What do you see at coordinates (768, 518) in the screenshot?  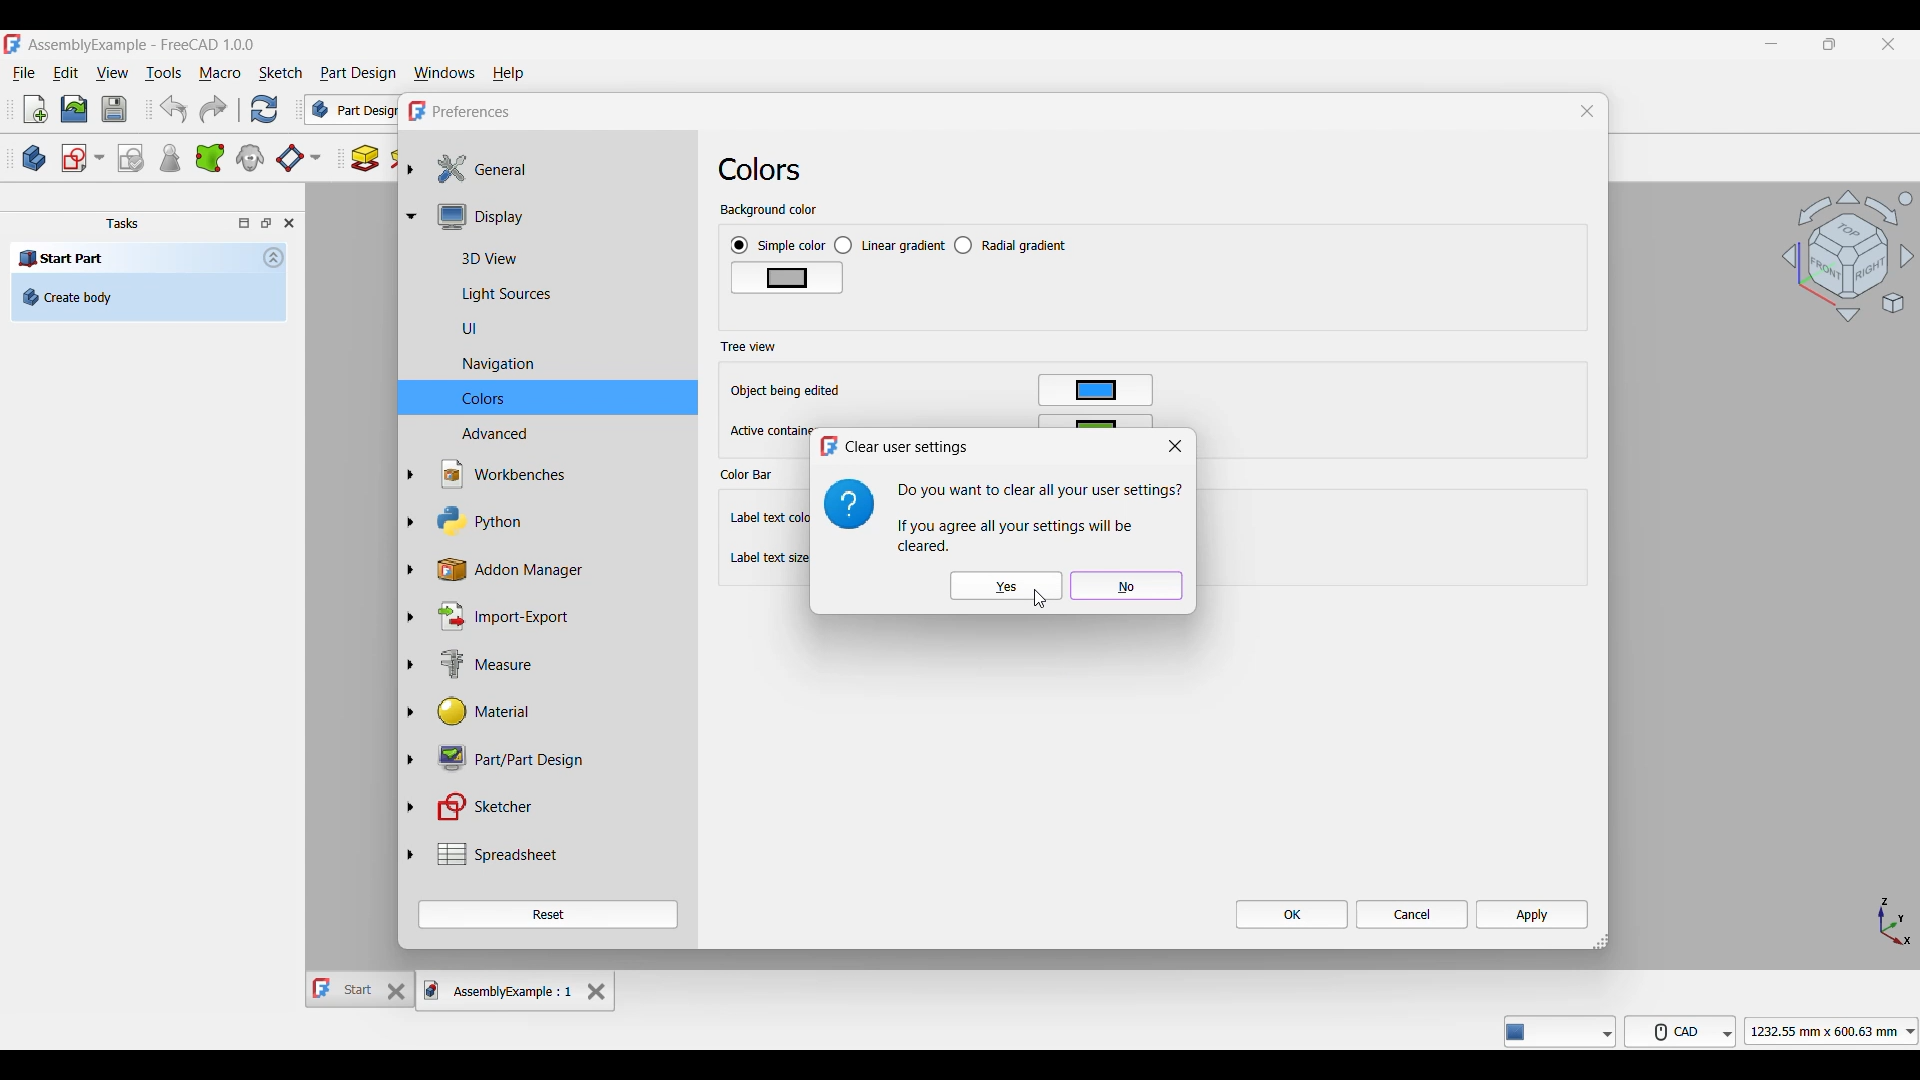 I see `Label text color` at bounding box center [768, 518].